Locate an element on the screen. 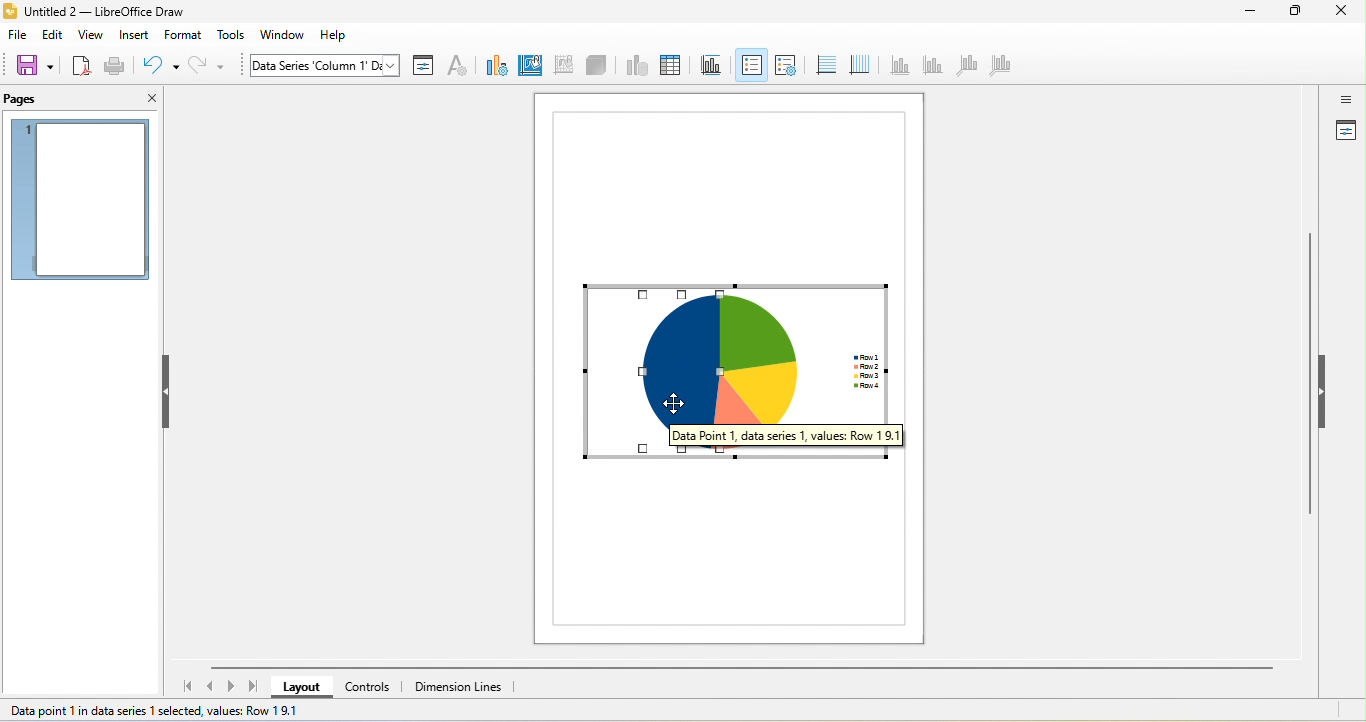 The height and width of the screenshot is (722, 1366). minimize is located at coordinates (1249, 13).